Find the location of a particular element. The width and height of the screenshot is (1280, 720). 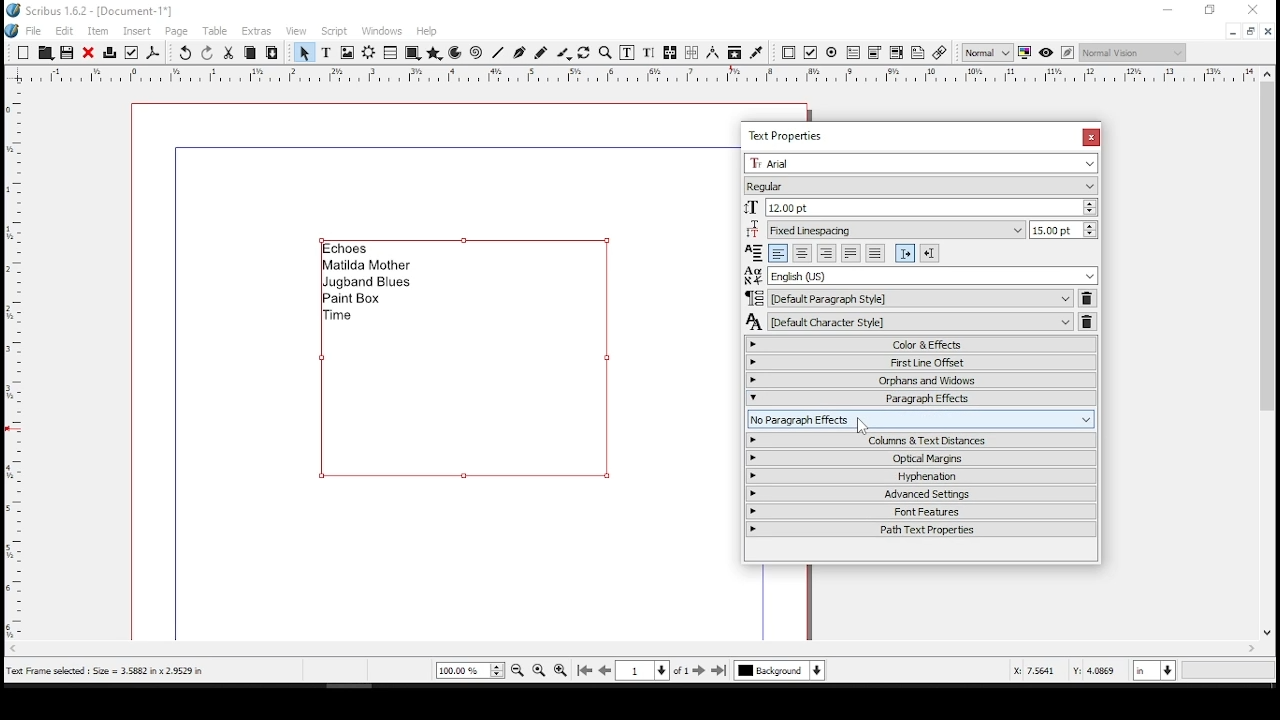

matilda mother is located at coordinates (367, 266).